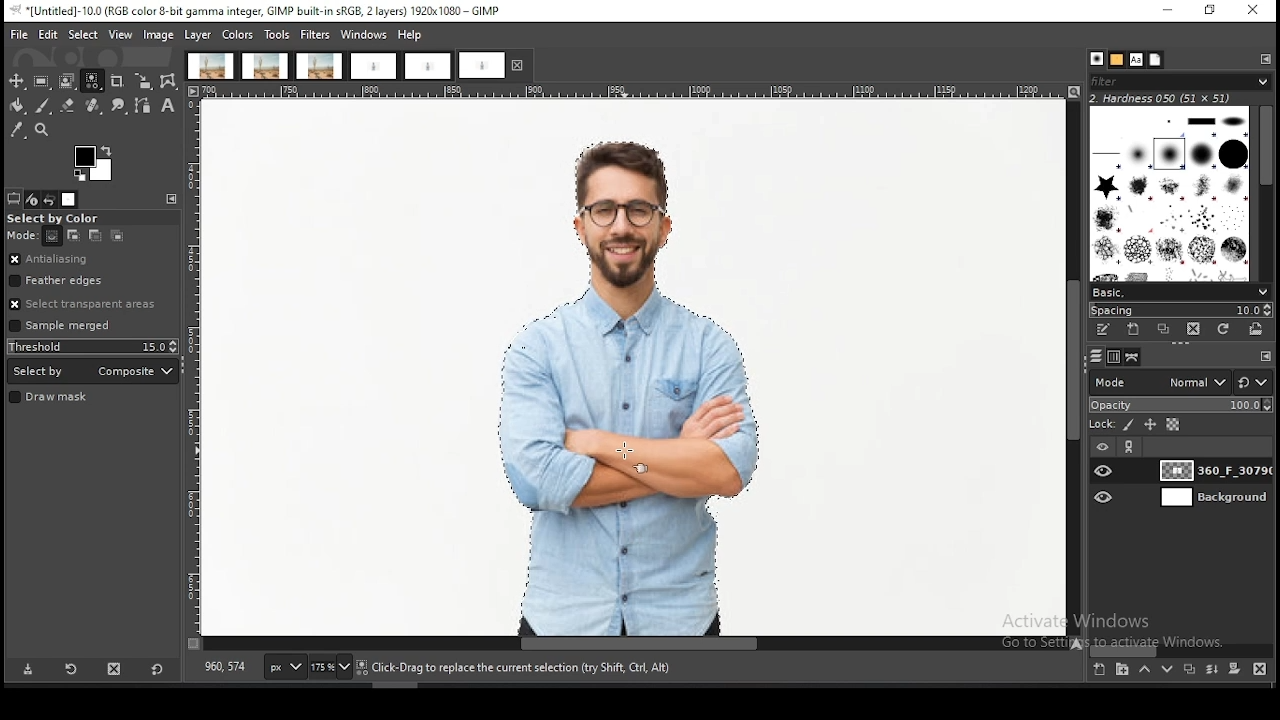 The image size is (1280, 720). I want to click on image, so click(158, 36).